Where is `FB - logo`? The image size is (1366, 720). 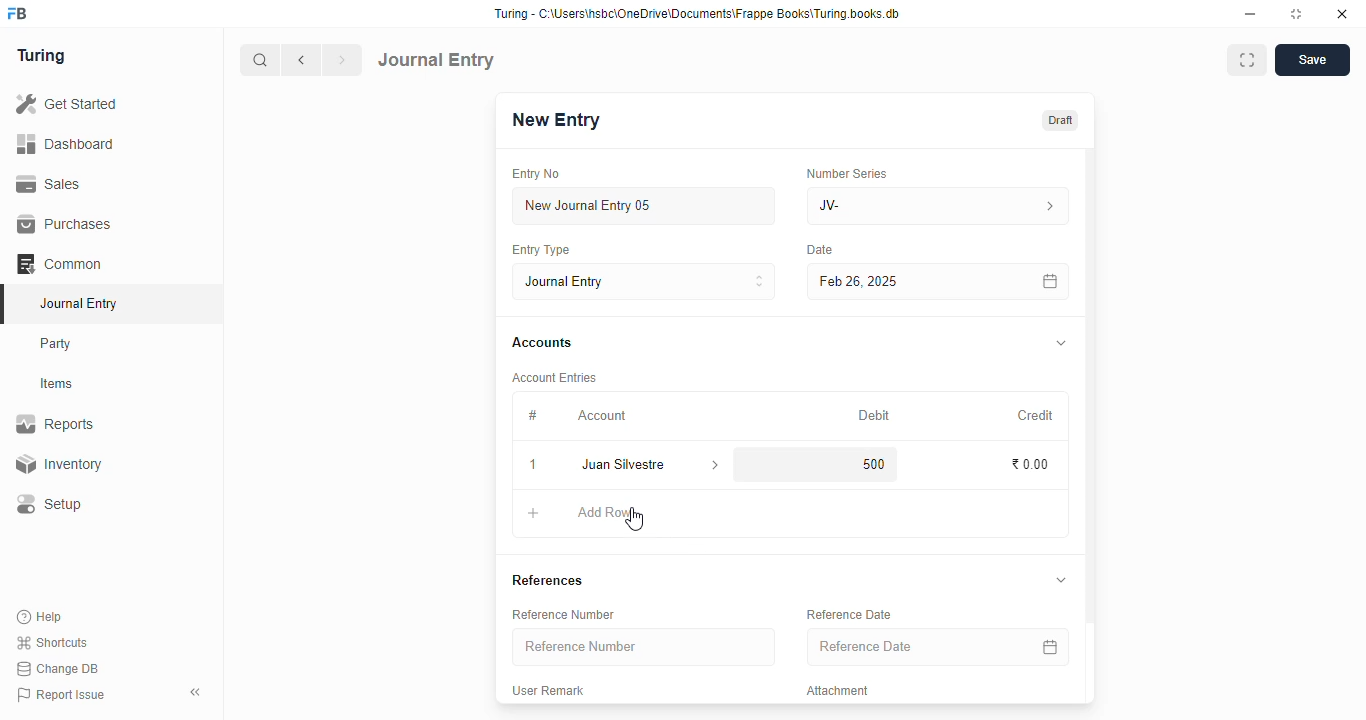
FB - logo is located at coordinates (17, 13).